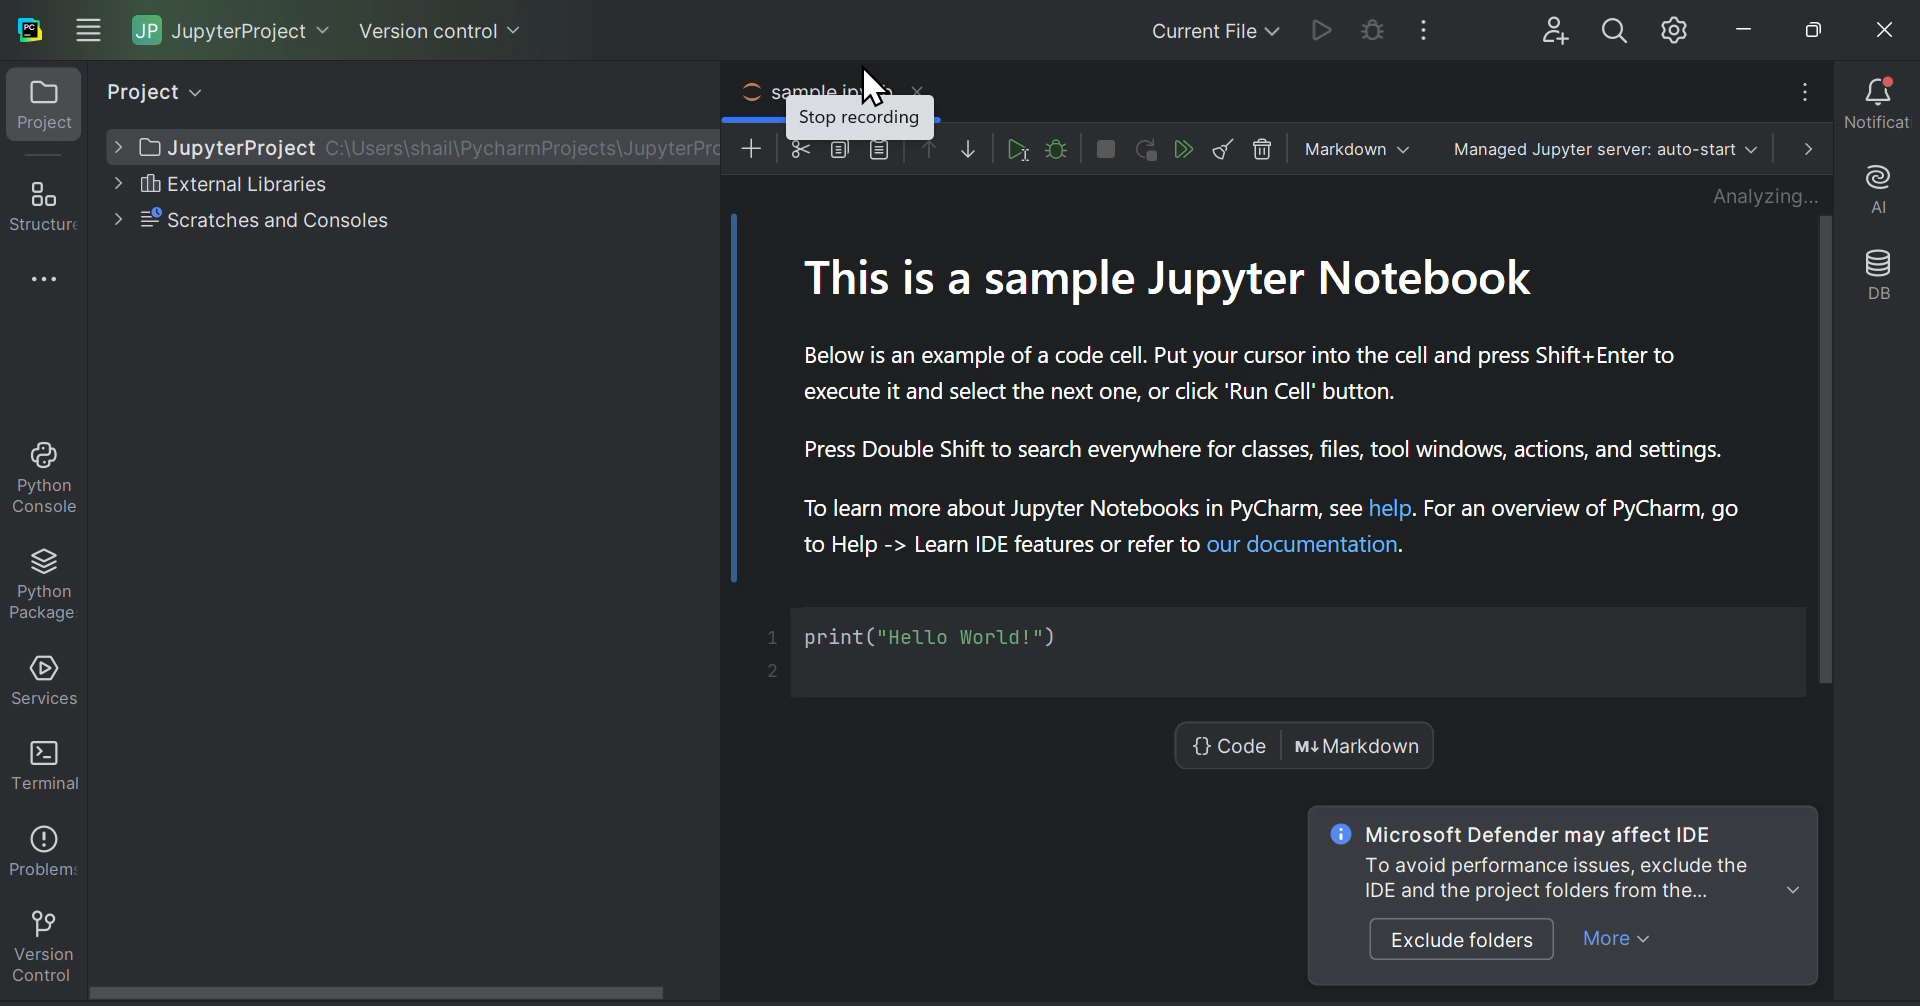 Image resolution: width=1920 pixels, height=1006 pixels. What do you see at coordinates (416, 145) in the screenshot?
I see `Jupiter notebook` at bounding box center [416, 145].